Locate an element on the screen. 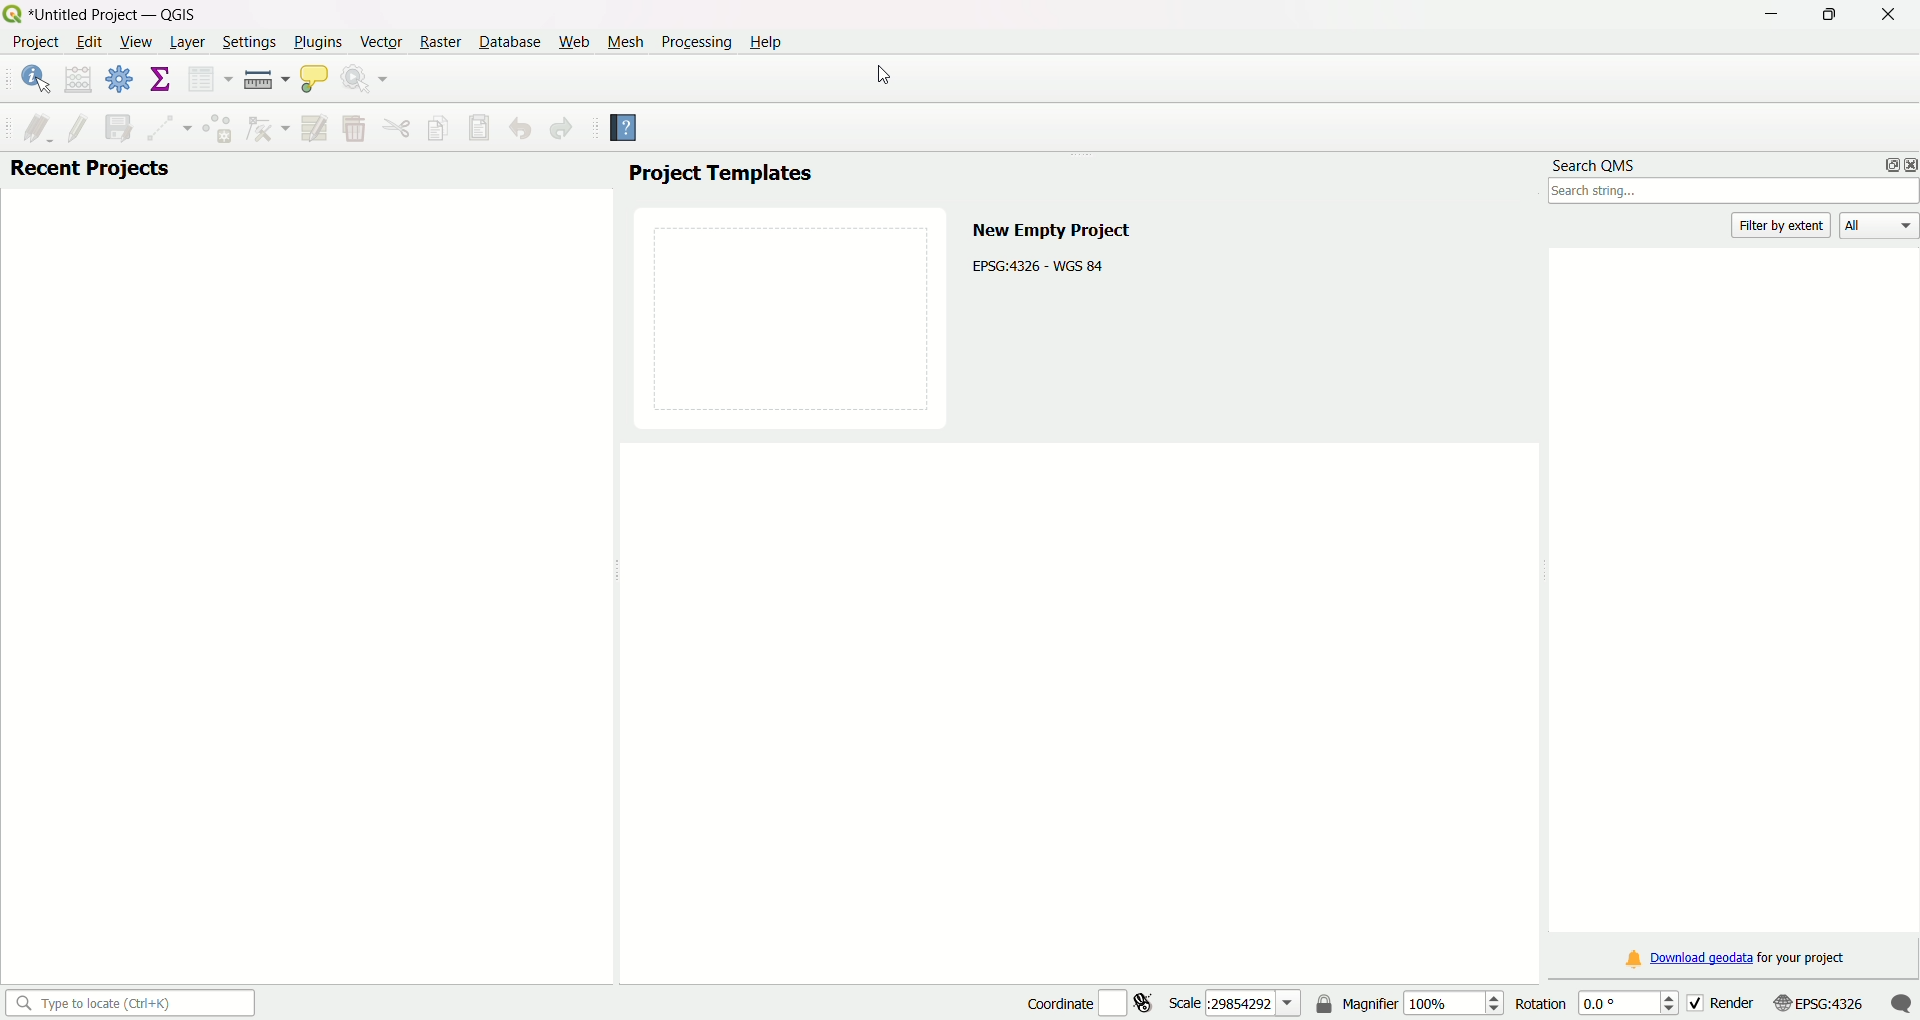 Image resolution: width=1920 pixels, height=1020 pixels. digitized with segment is located at coordinates (164, 127).